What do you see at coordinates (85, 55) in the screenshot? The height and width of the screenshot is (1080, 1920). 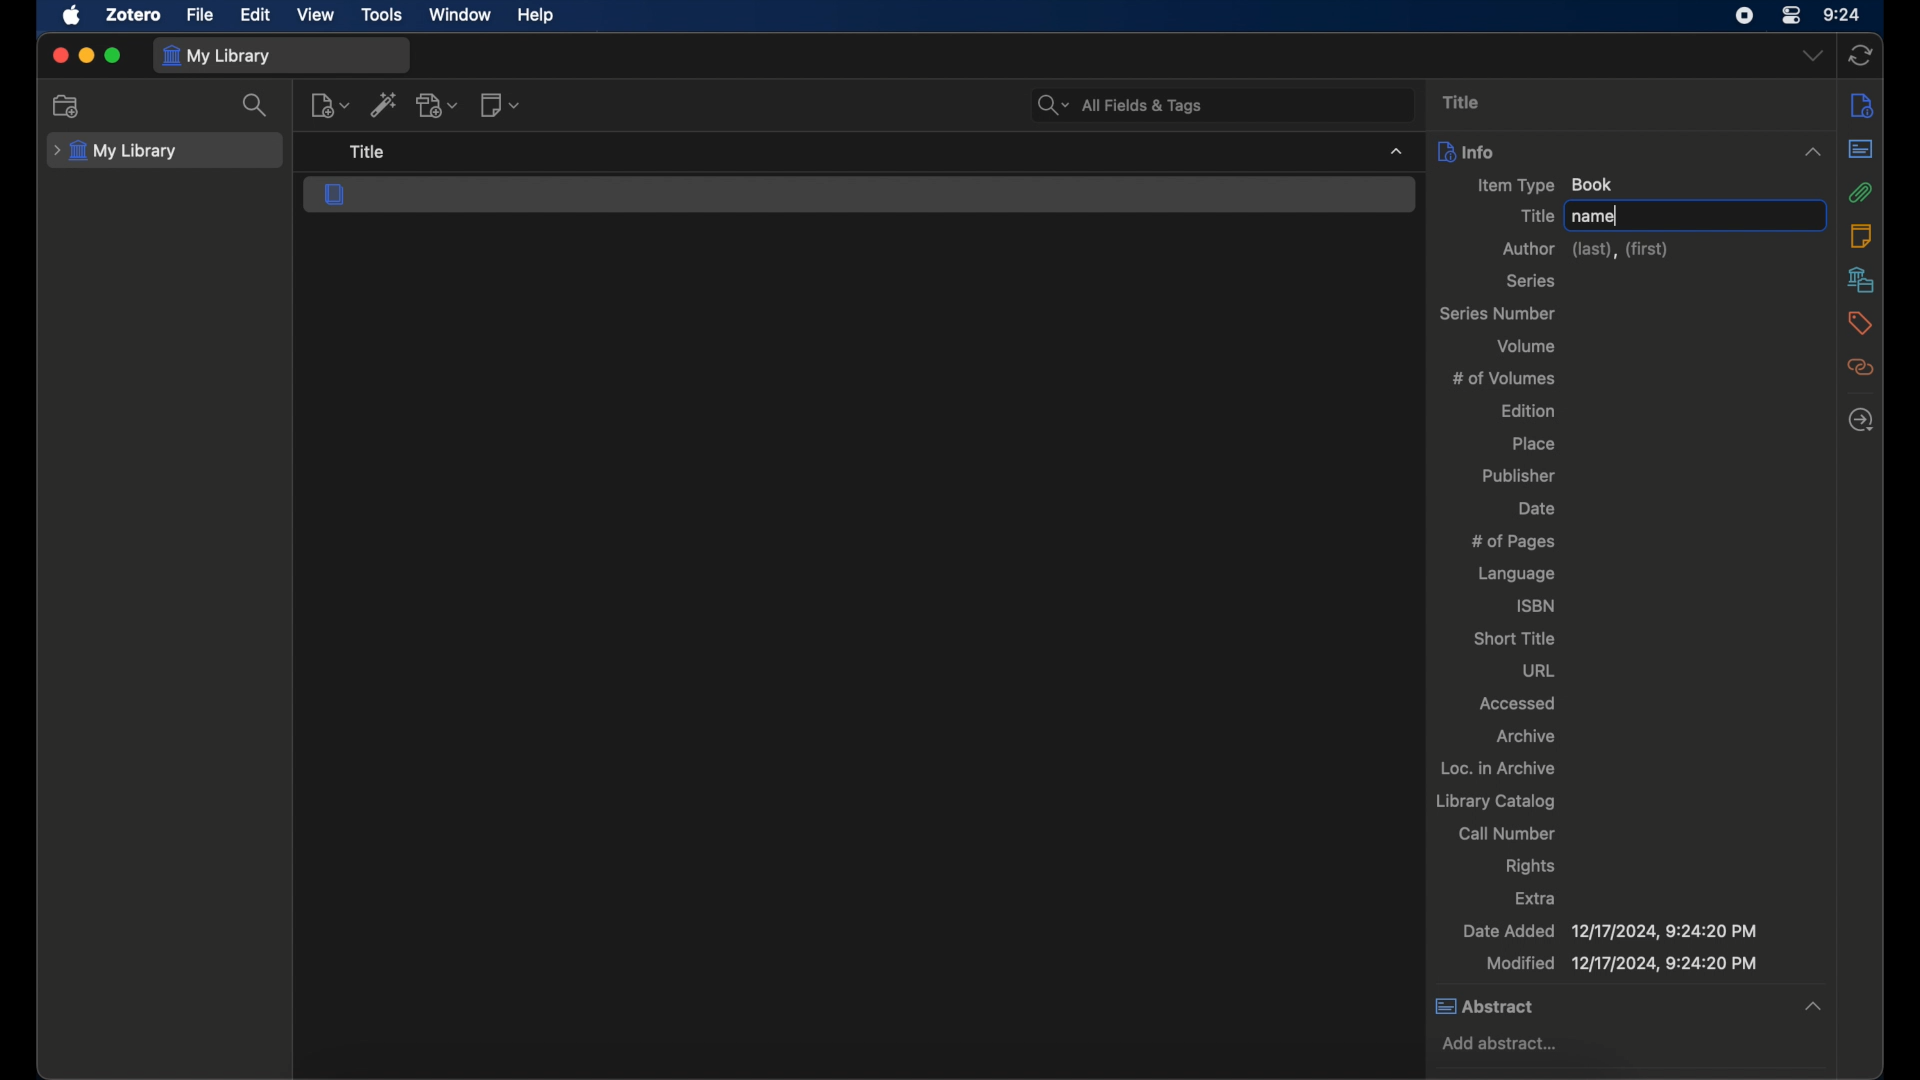 I see `minimize` at bounding box center [85, 55].